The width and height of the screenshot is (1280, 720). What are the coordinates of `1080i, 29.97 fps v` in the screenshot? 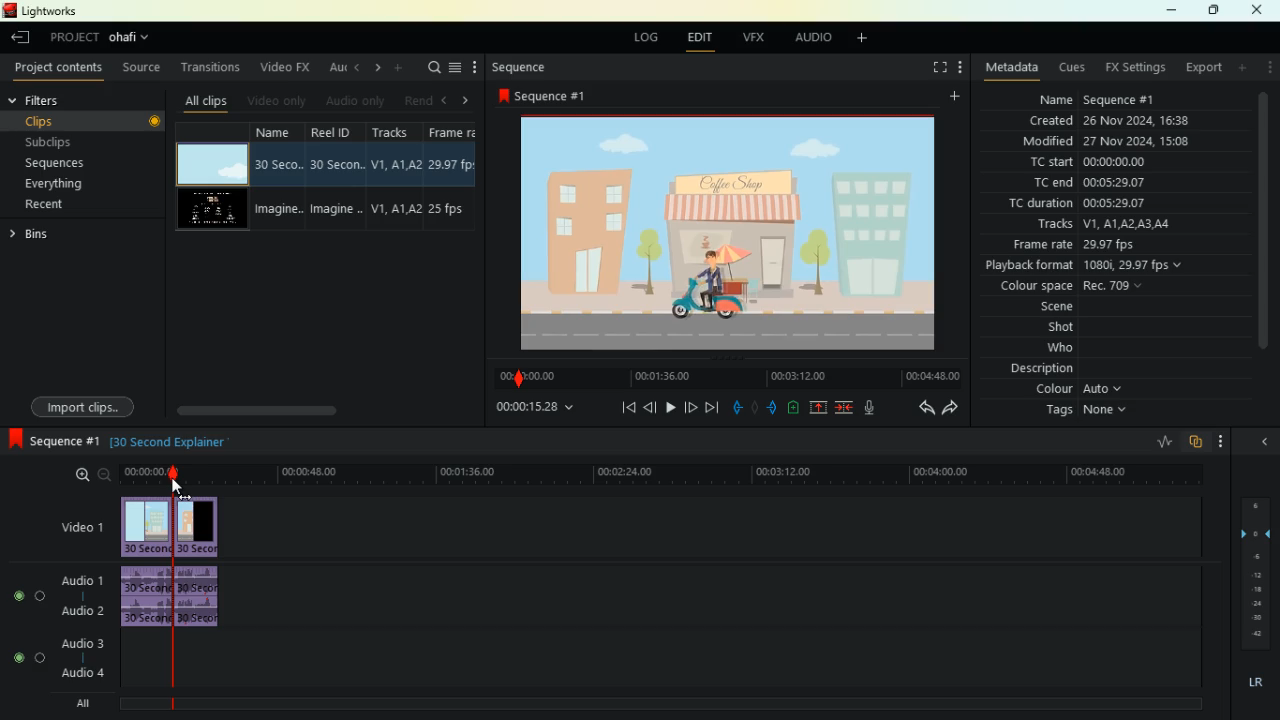 It's located at (1134, 265).